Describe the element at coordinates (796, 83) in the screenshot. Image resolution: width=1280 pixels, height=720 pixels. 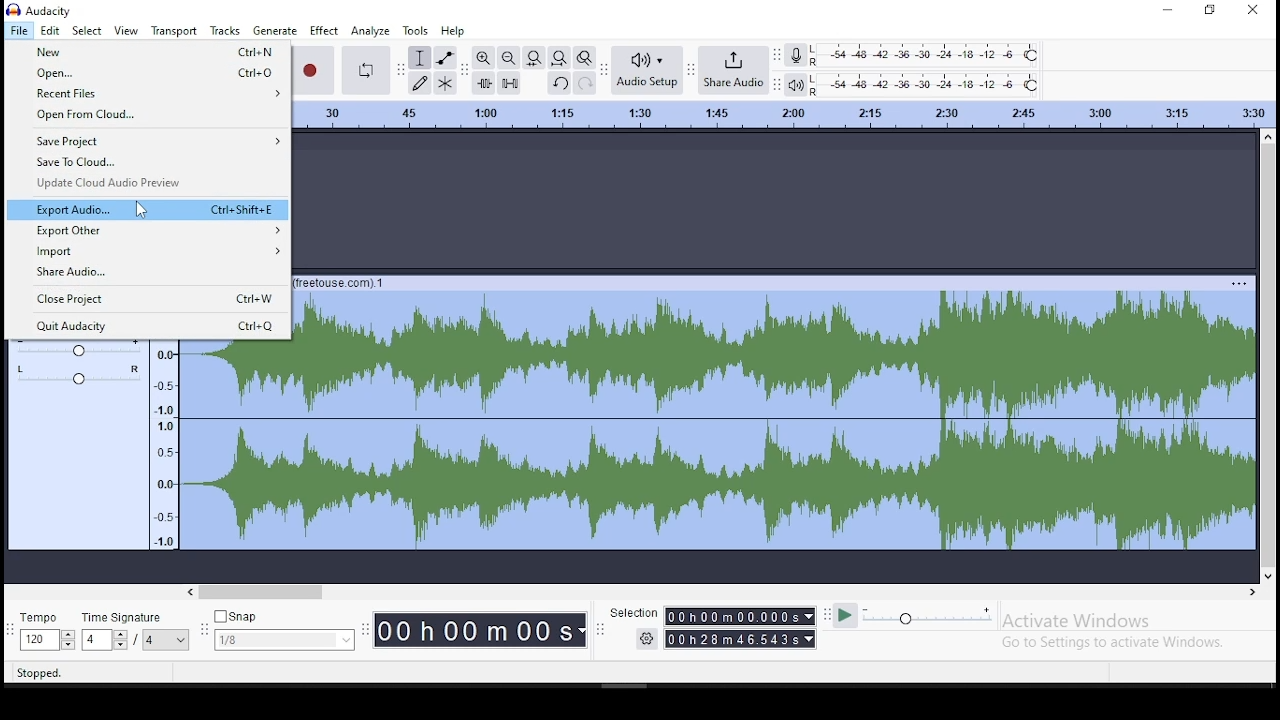
I see `playback meter` at that location.